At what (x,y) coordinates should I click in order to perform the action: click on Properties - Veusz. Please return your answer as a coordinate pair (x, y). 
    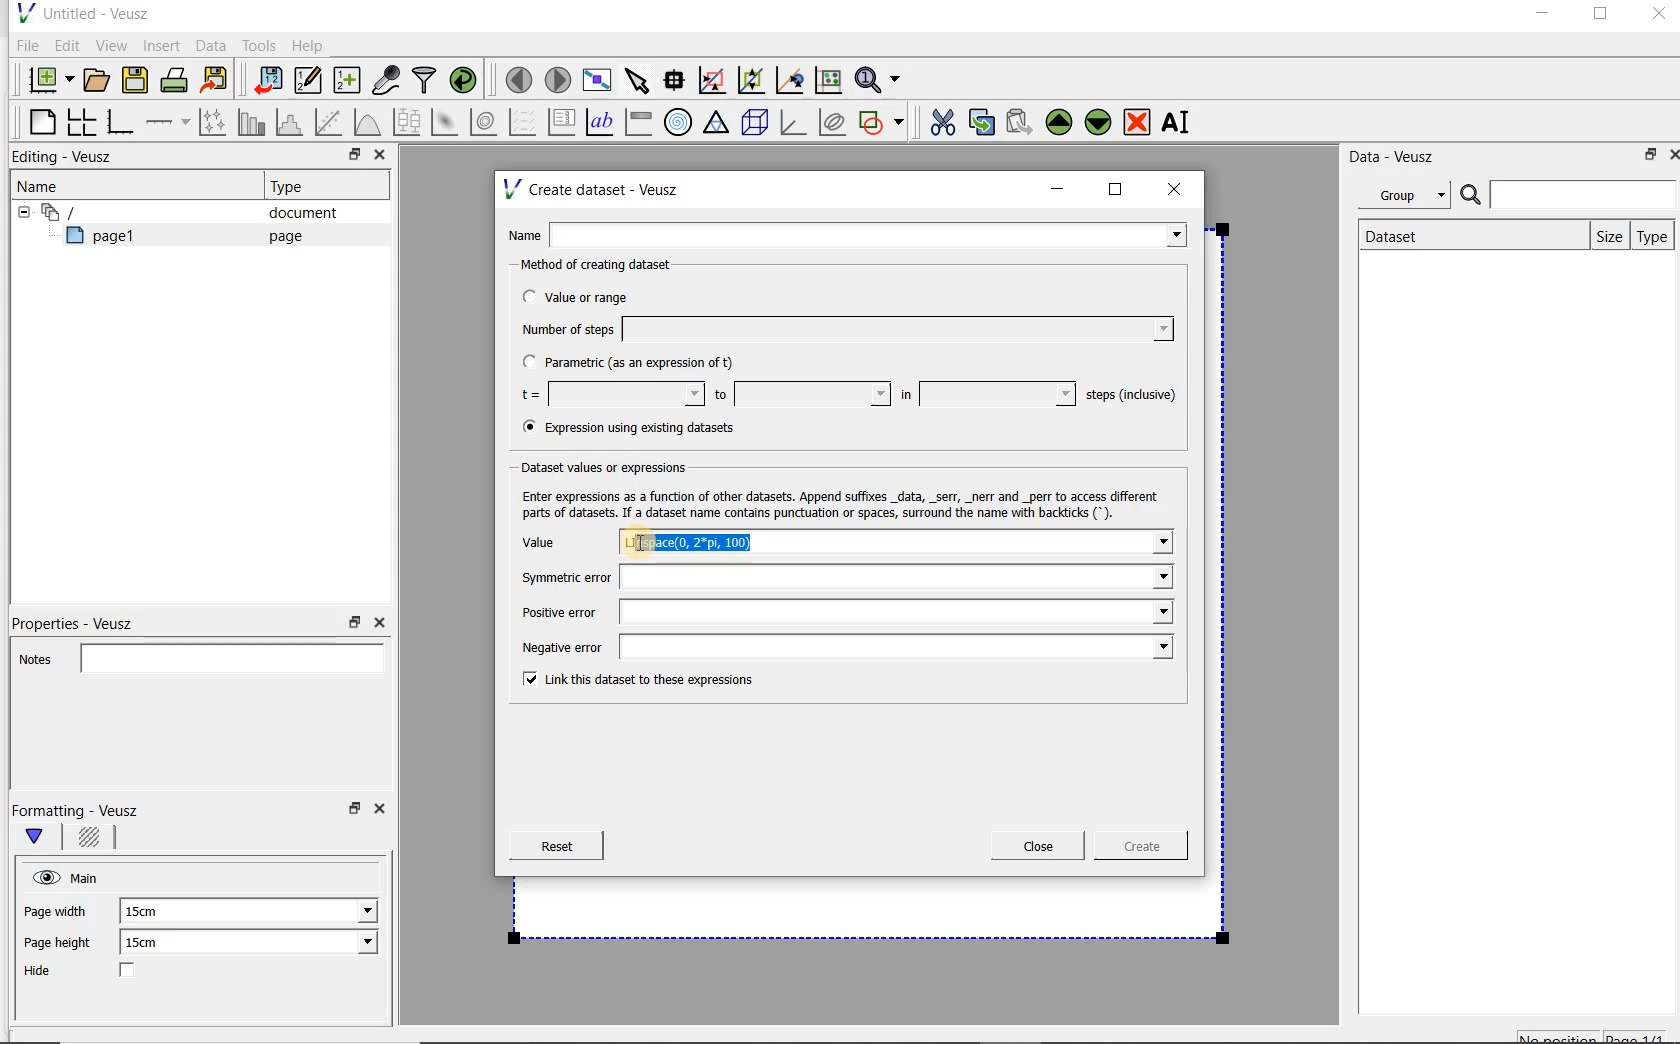
    Looking at the image, I should click on (83, 620).